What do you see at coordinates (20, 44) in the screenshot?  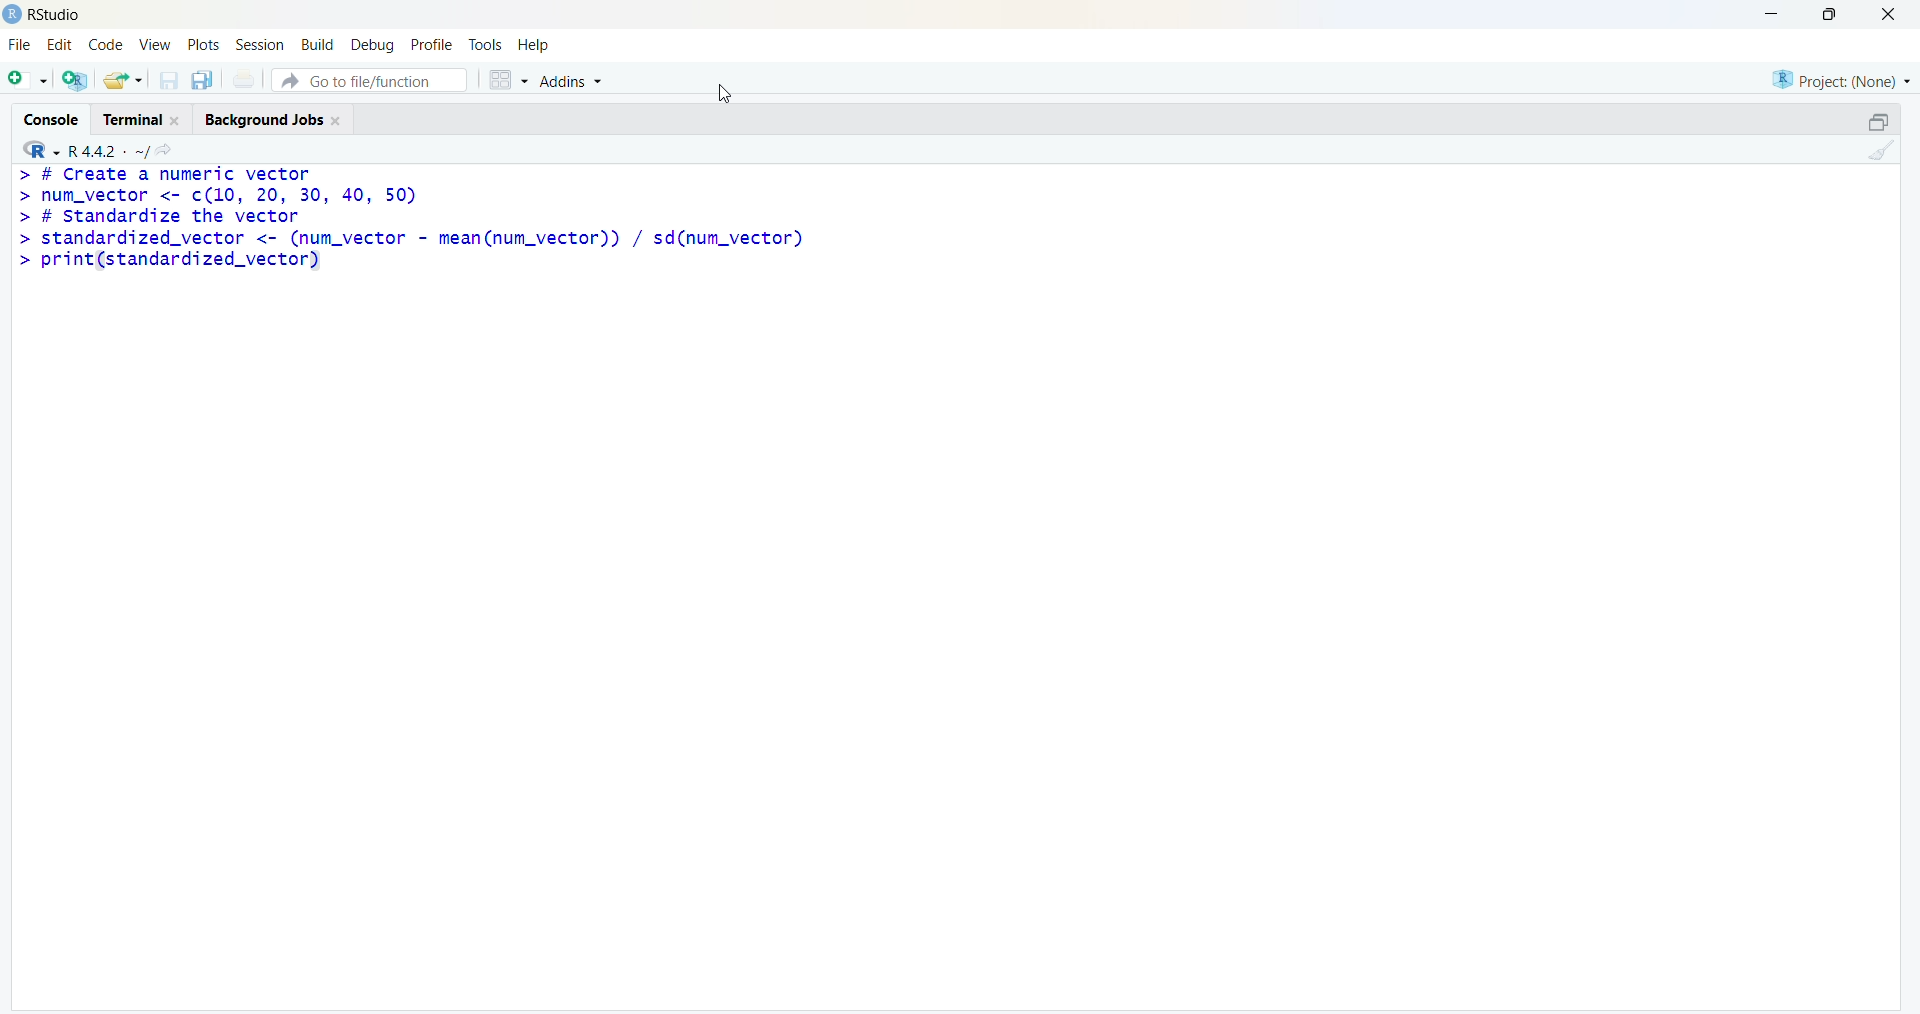 I see `file` at bounding box center [20, 44].